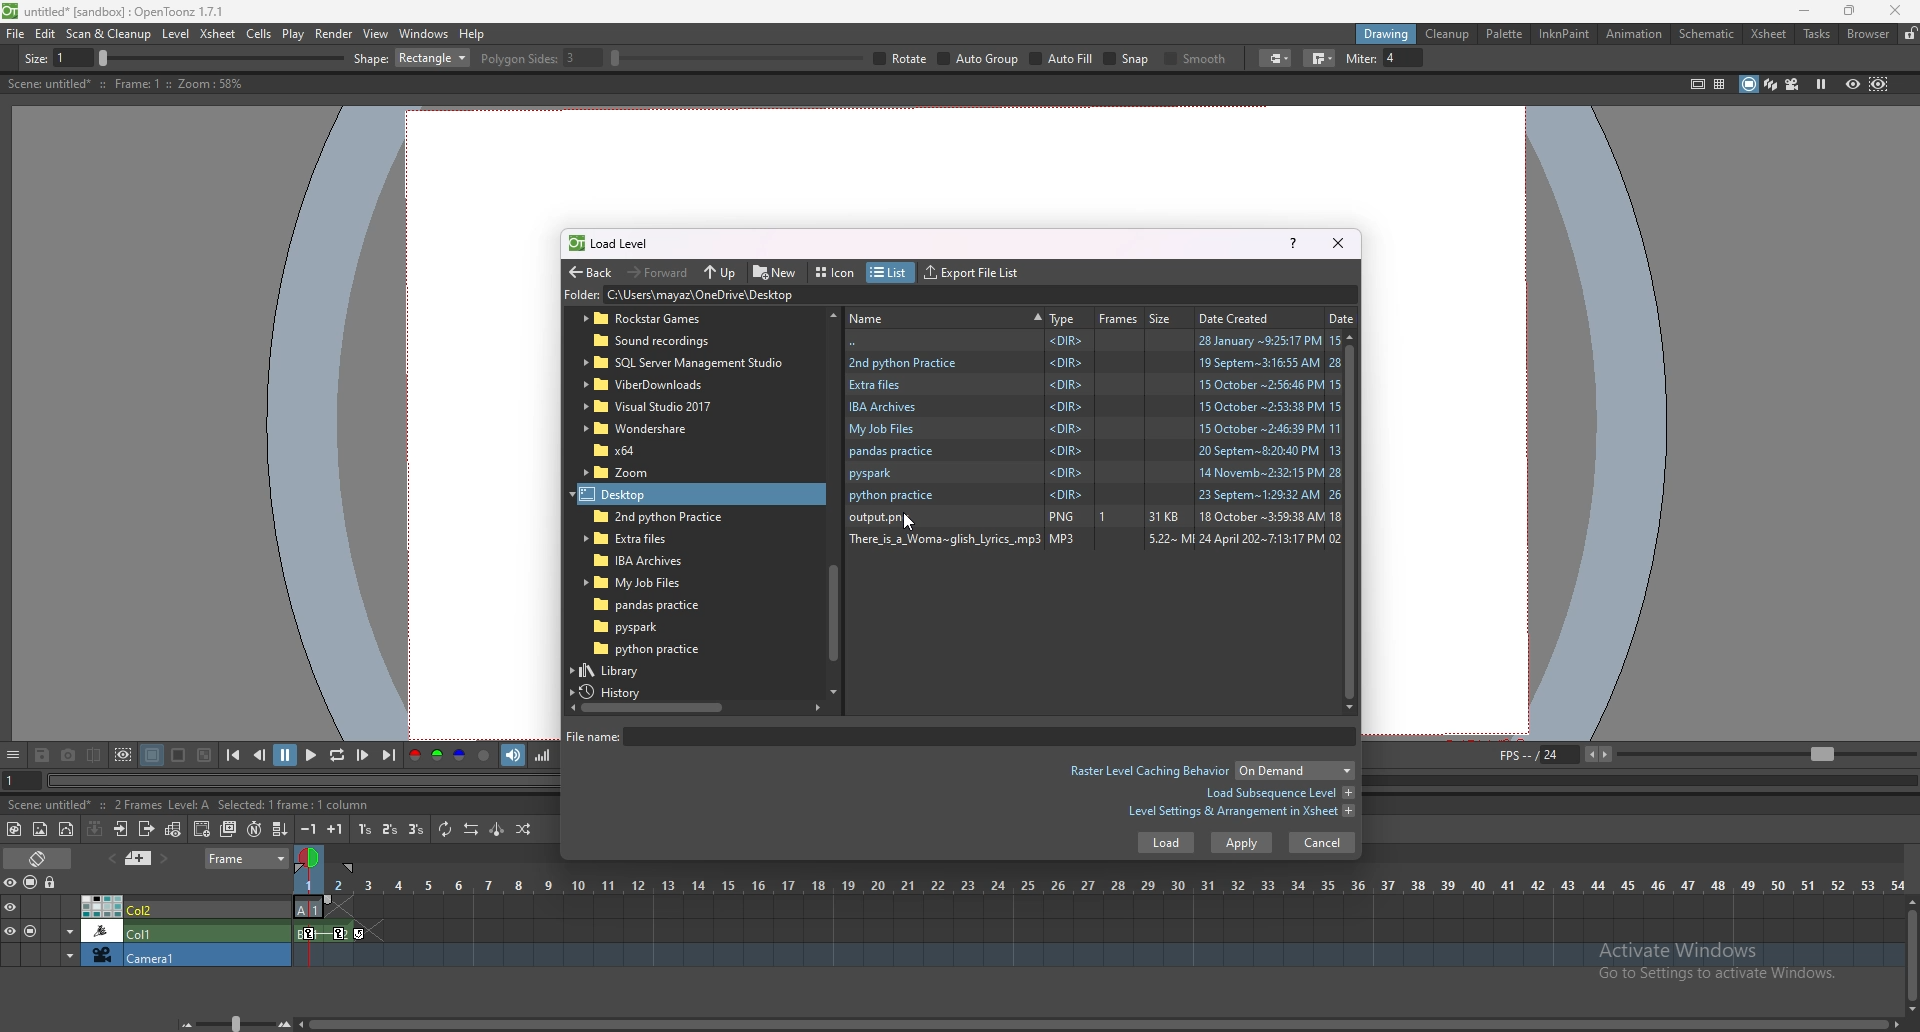  Describe the element at coordinates (644, 582) in the screenshot. I see `folder` at that location.